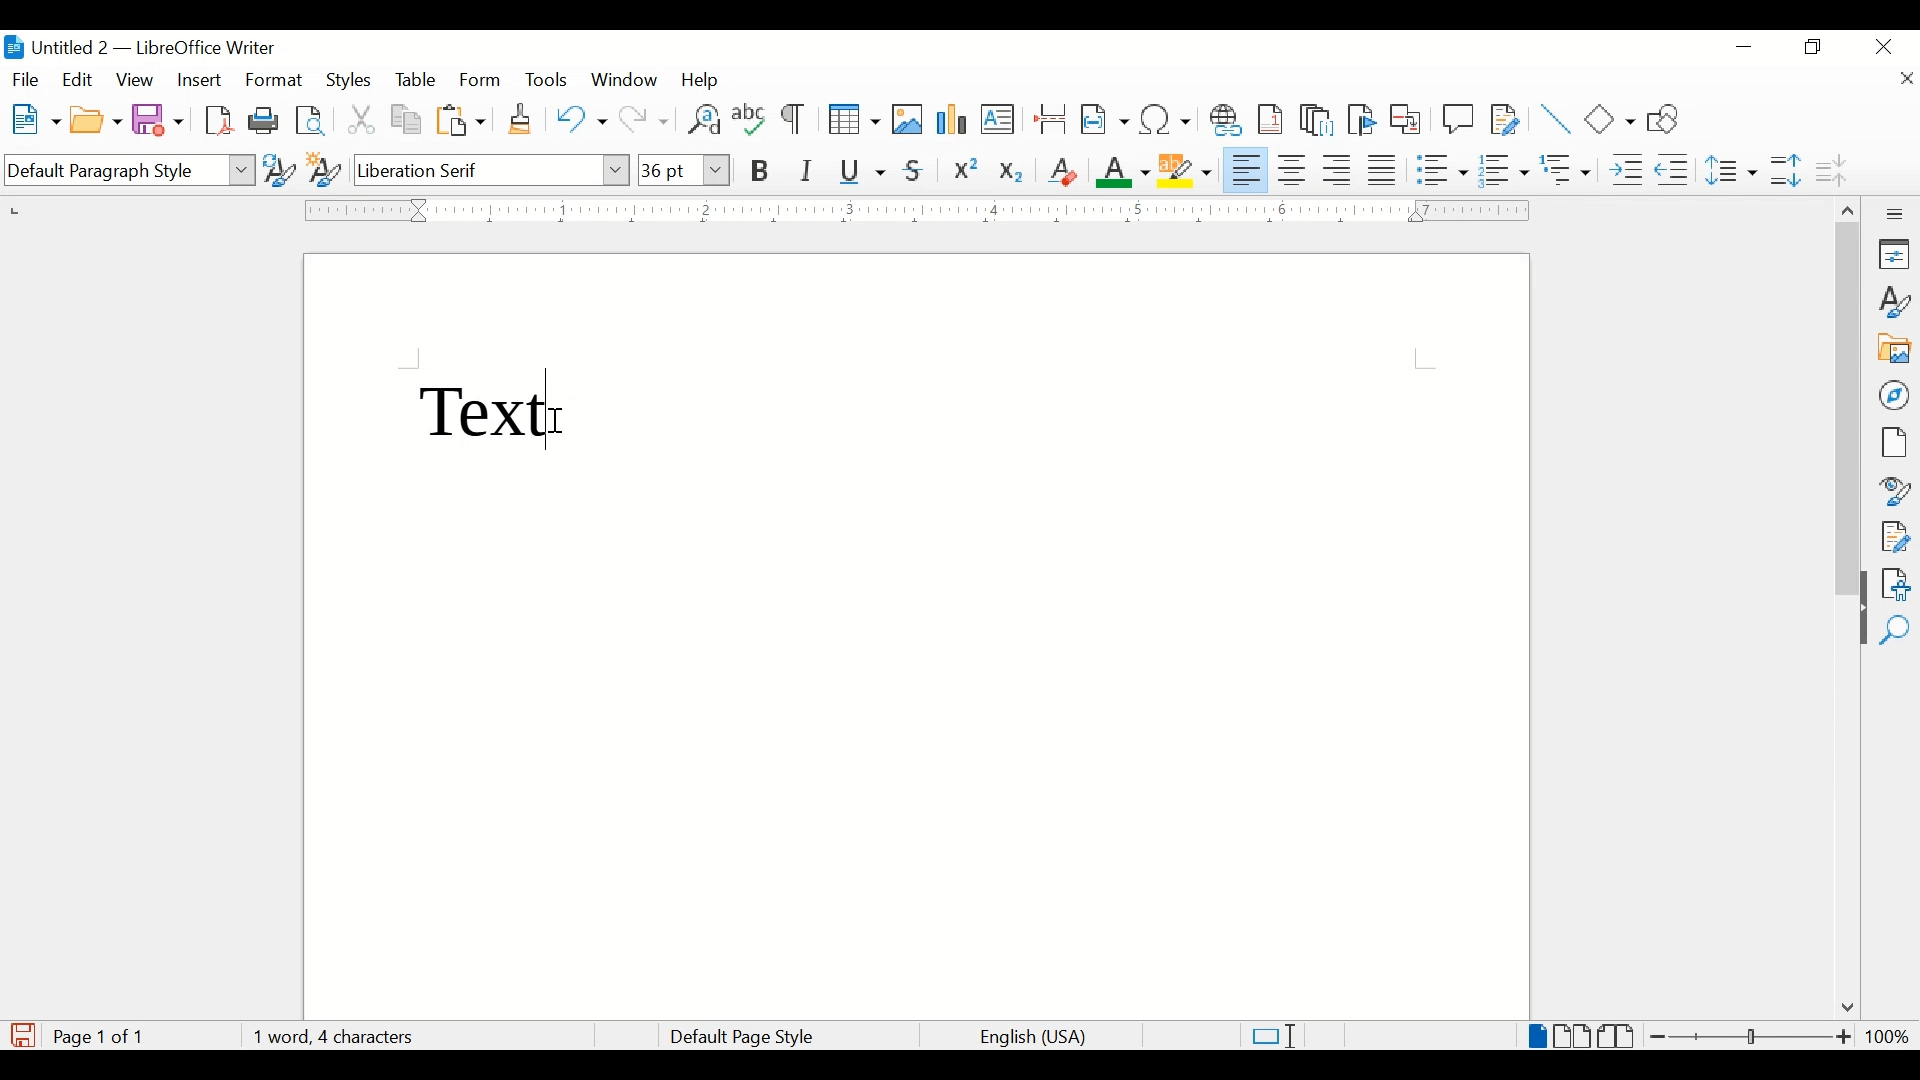  What do you see at coordinates (1895, 631) in the screenshot?
I see `find` at bounding box center [1895, 631].